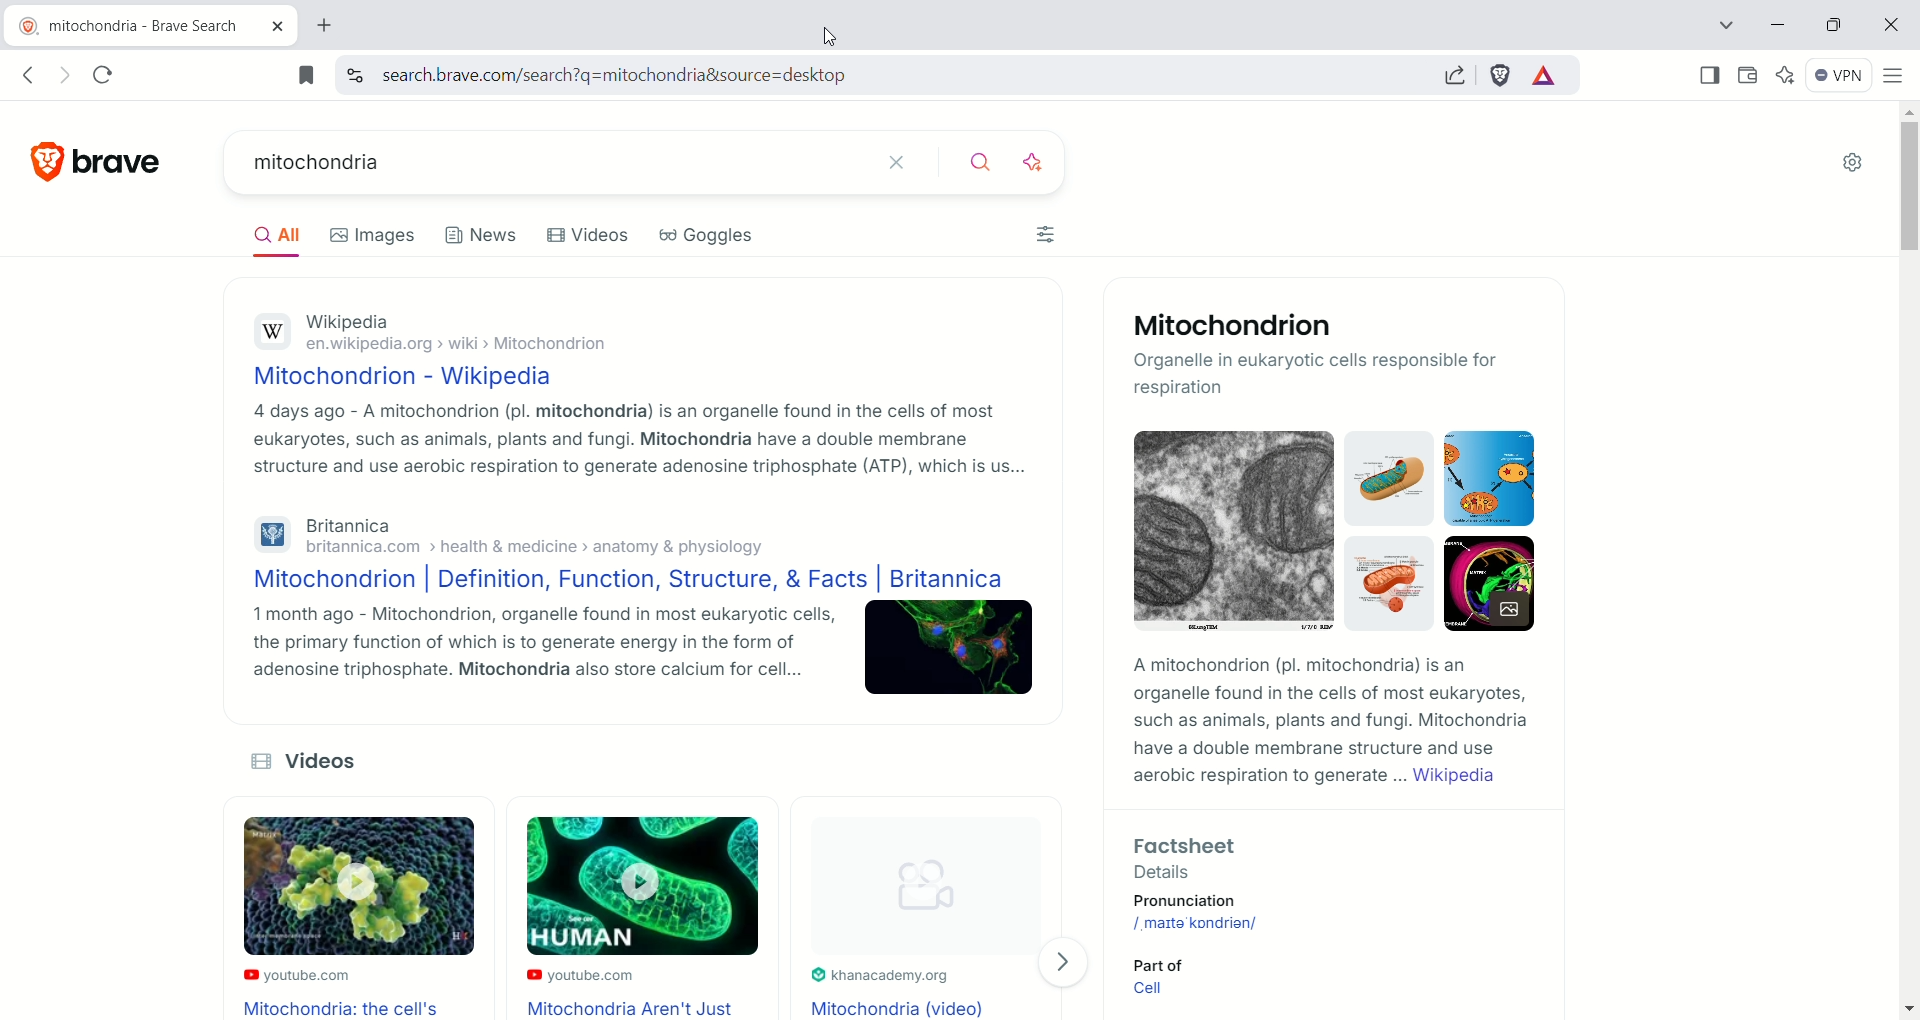 Image resolution: width=1920 pixels, height=1020 pixels. What do you see at coordinates (65, 74) in the screenshot?
I see `go forward` at bounding box center [65, 74].